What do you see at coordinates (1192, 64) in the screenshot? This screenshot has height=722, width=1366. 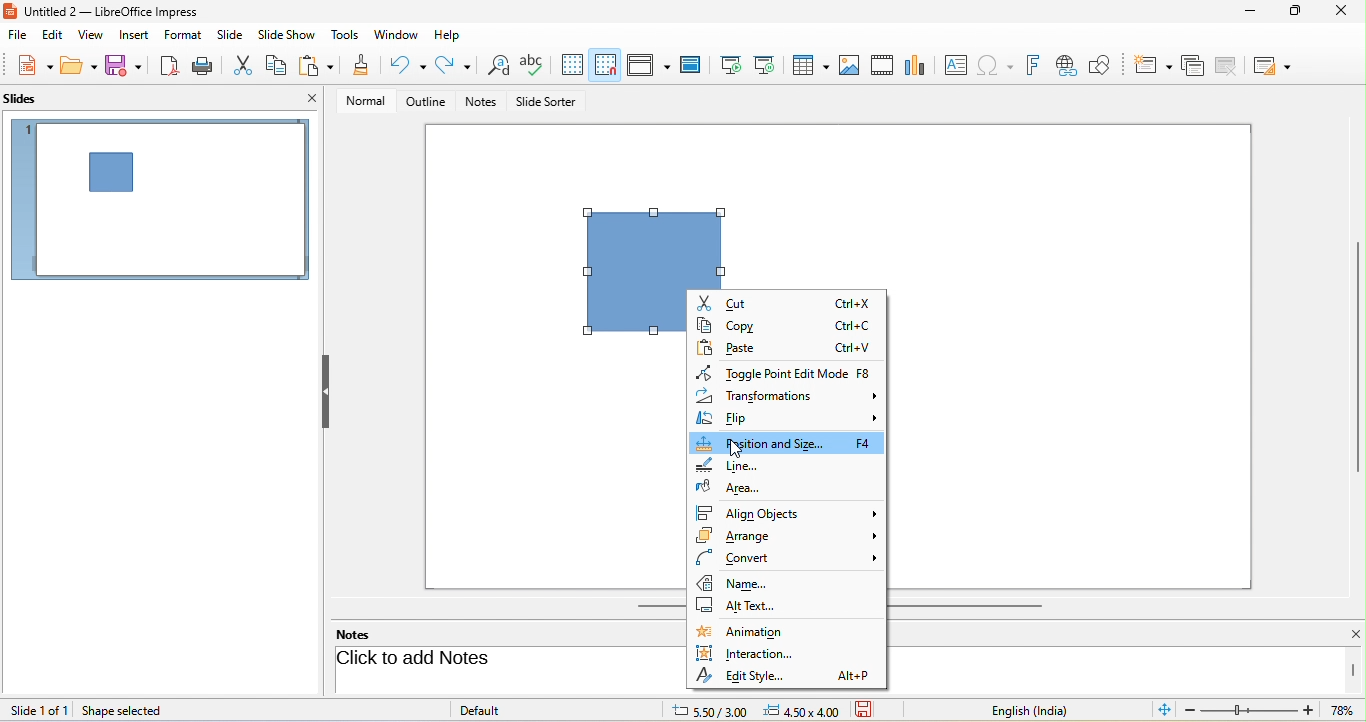 I see `duplicate slide` at bounding box center [1192, 64].